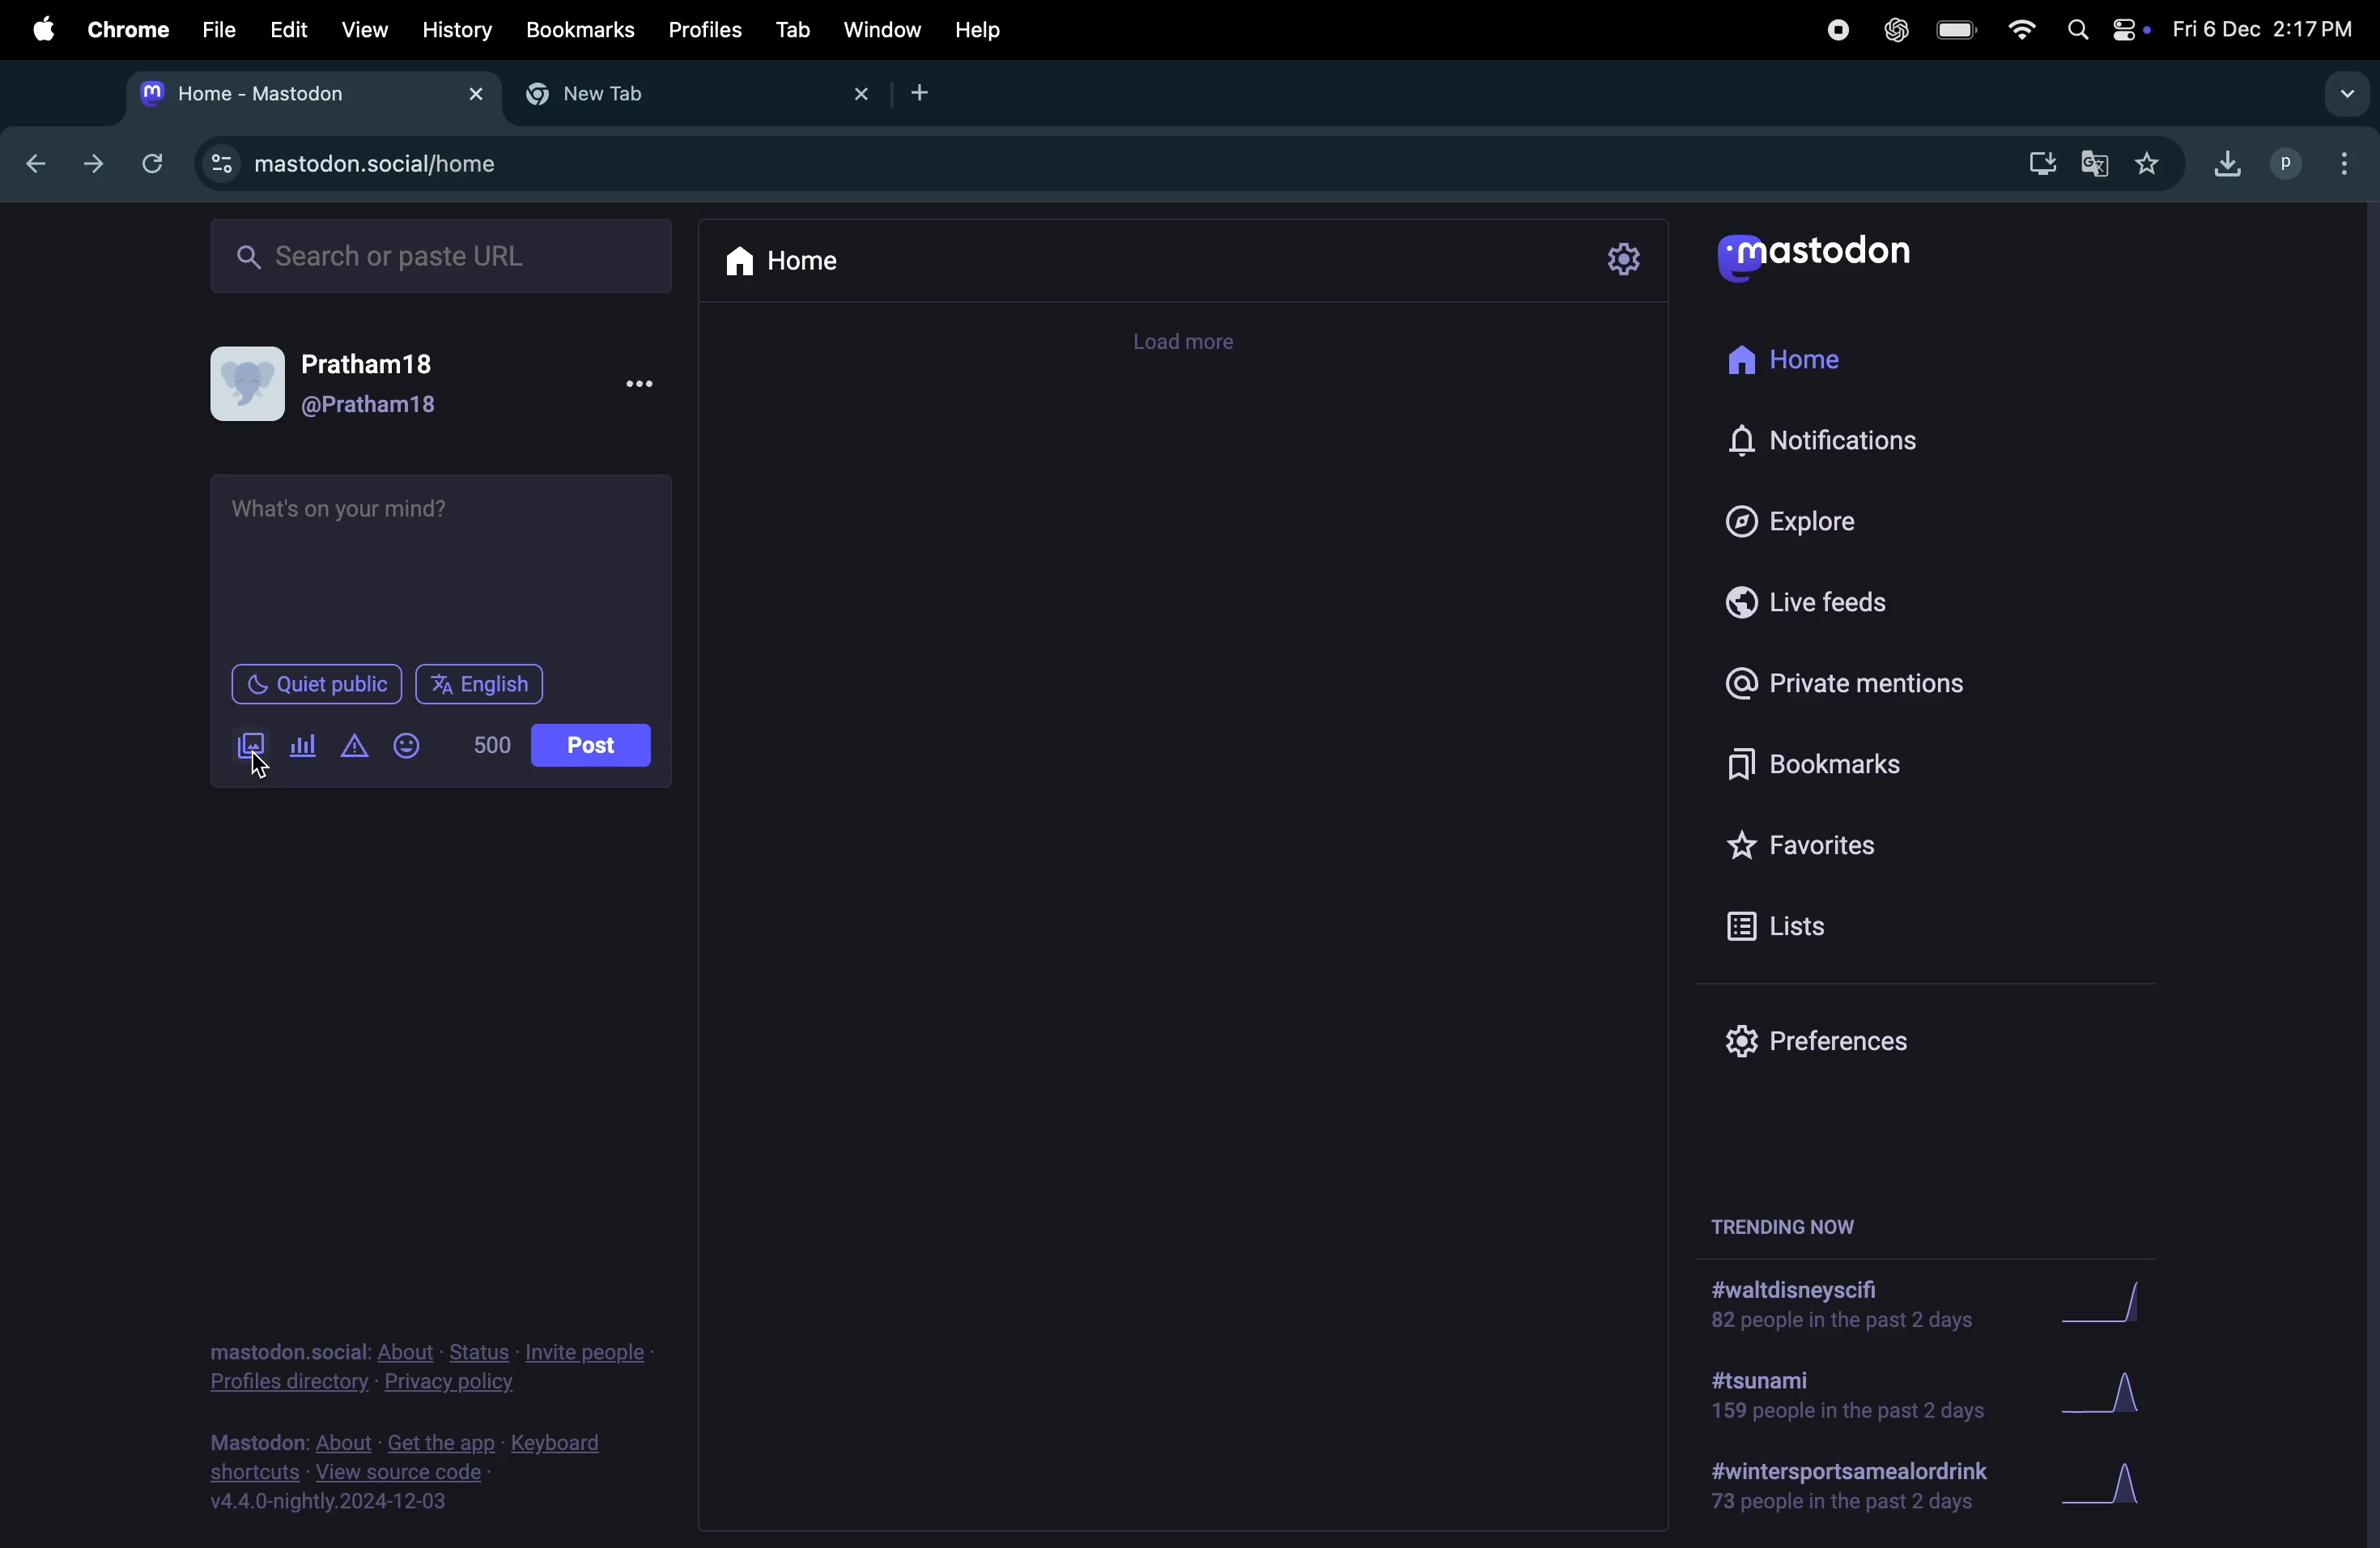 The width and height of the screenshot is (2380, 1548). Describe the element at coordinates (579, 28) in the screenshot. I see `Bookmarks` at that location.